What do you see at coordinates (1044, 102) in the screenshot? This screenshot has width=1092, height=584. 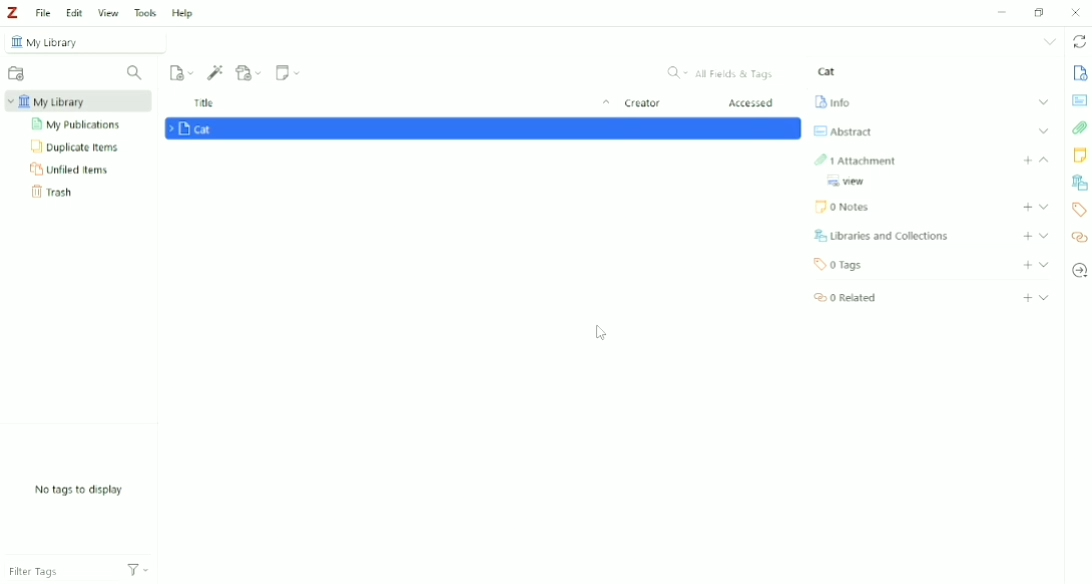 I see `Expand section` at bounding box center [1044, 102].